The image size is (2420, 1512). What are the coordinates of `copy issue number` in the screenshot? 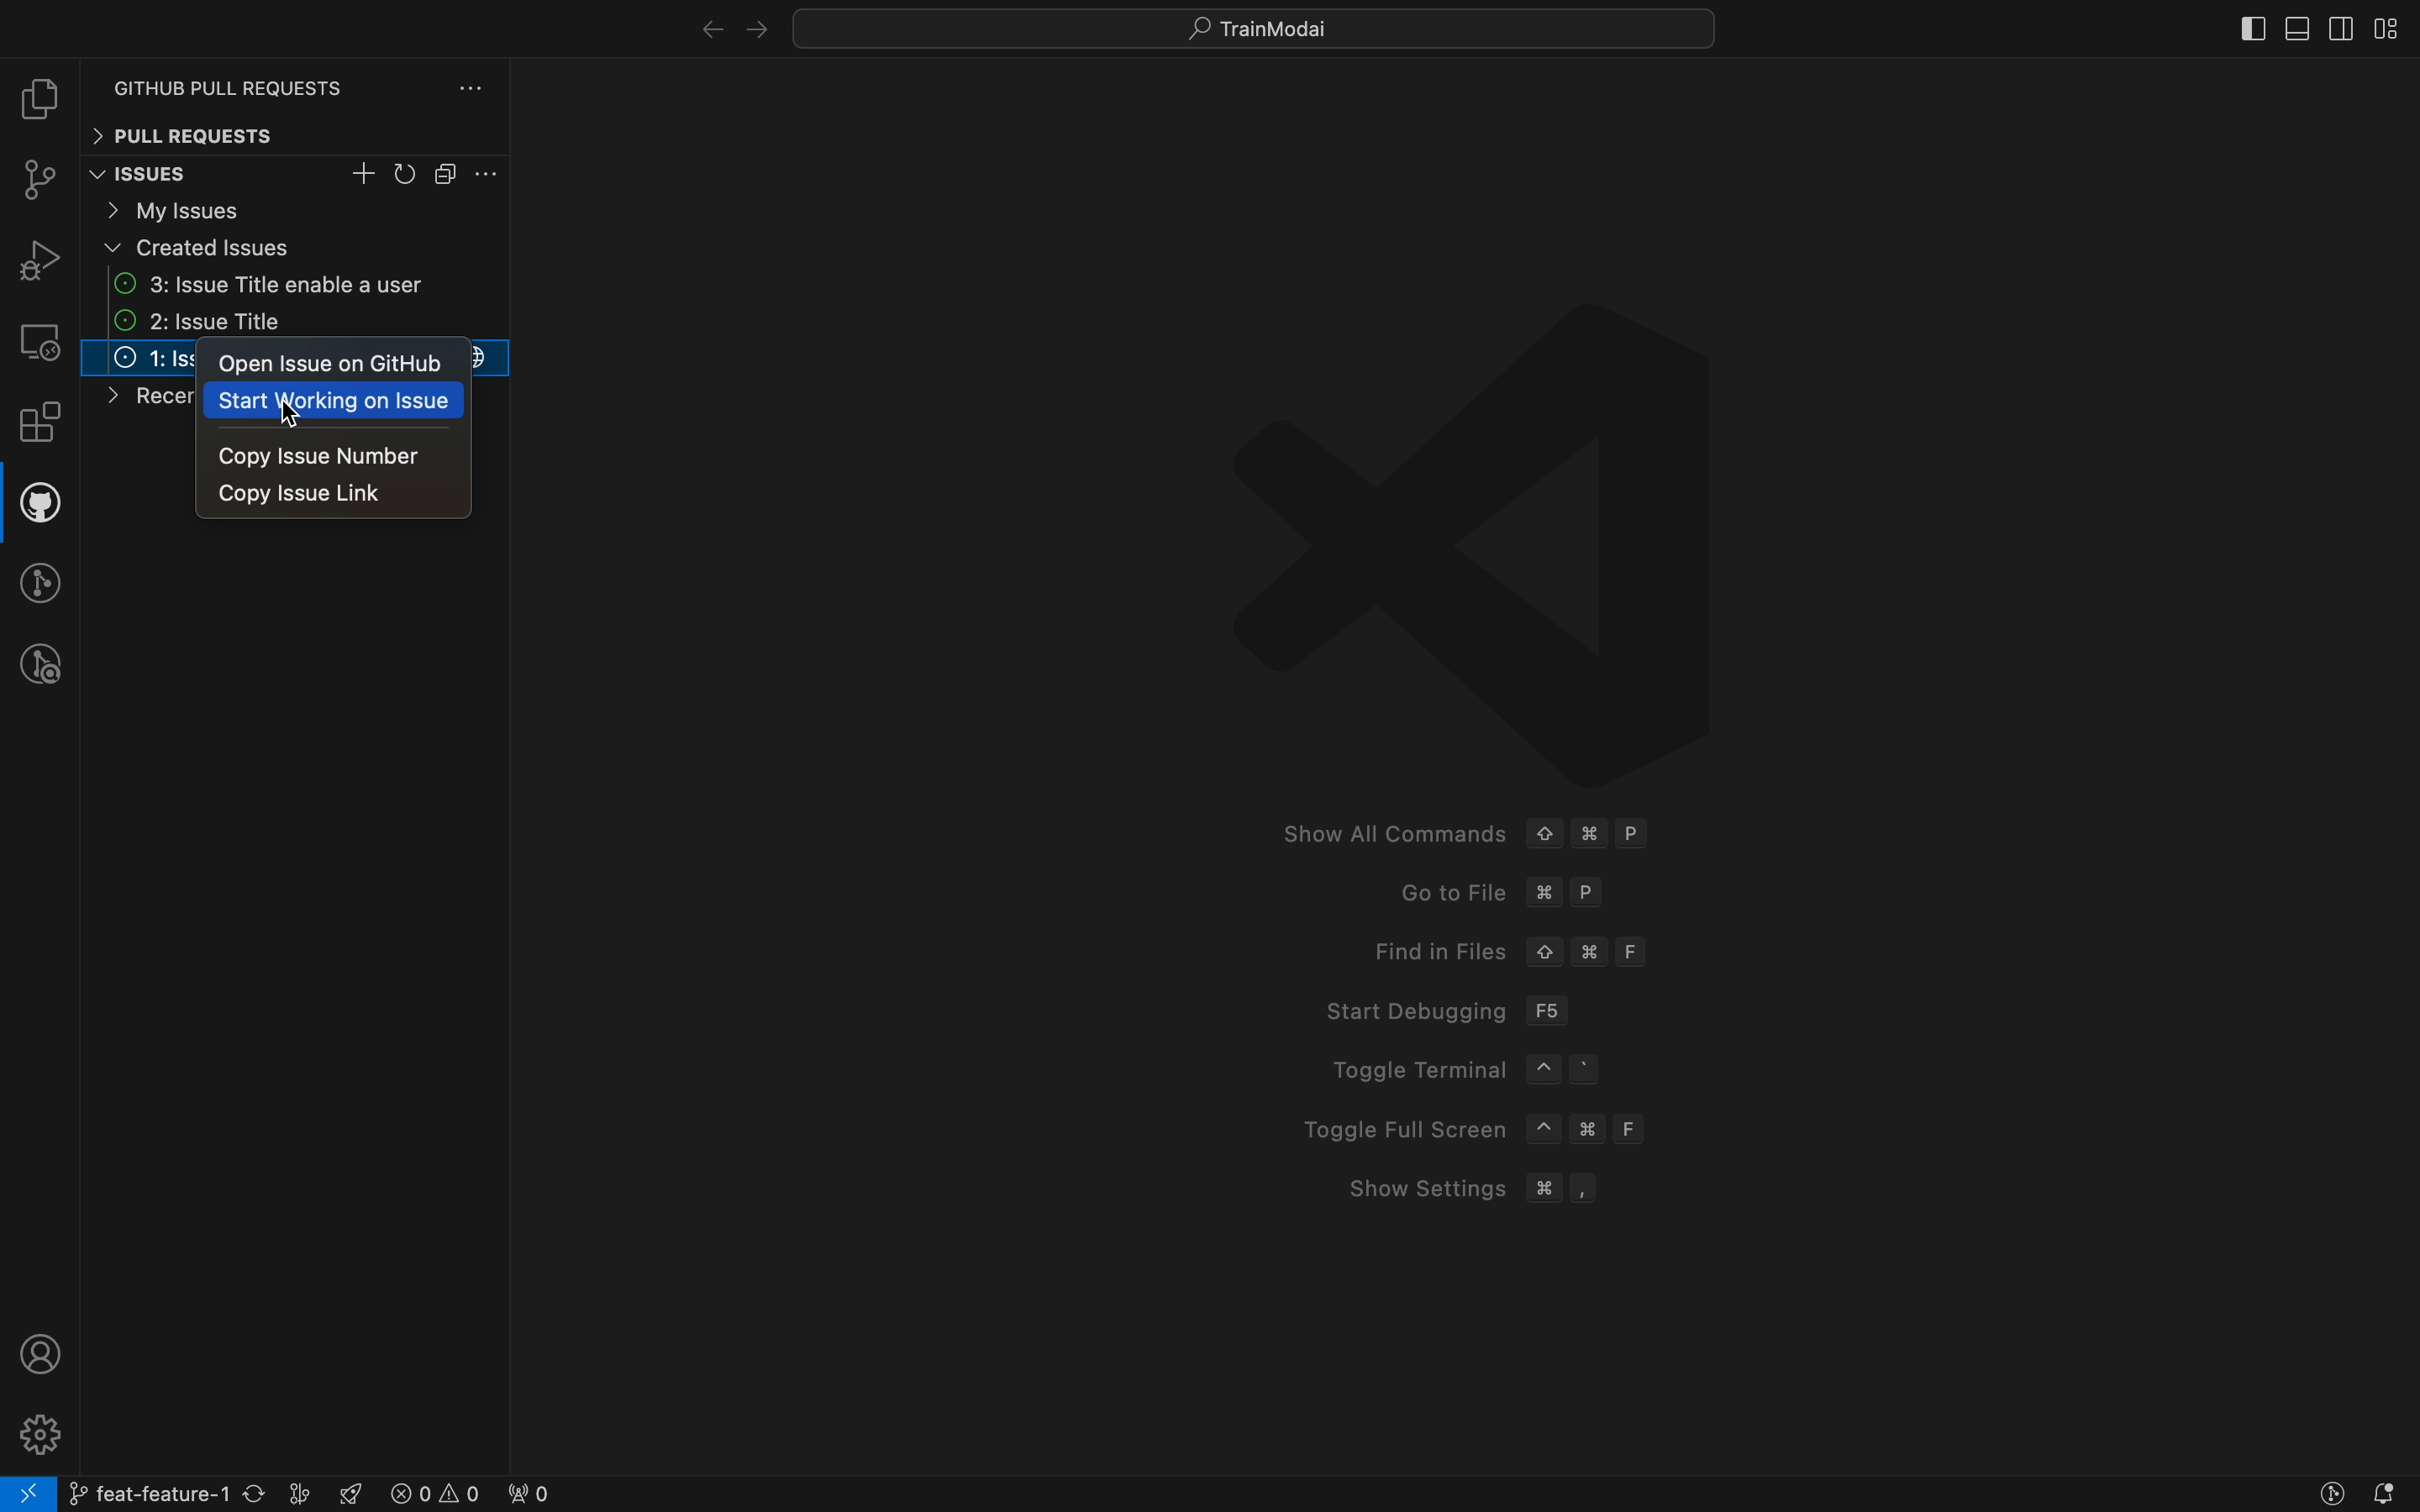 It's located at (340, 456).